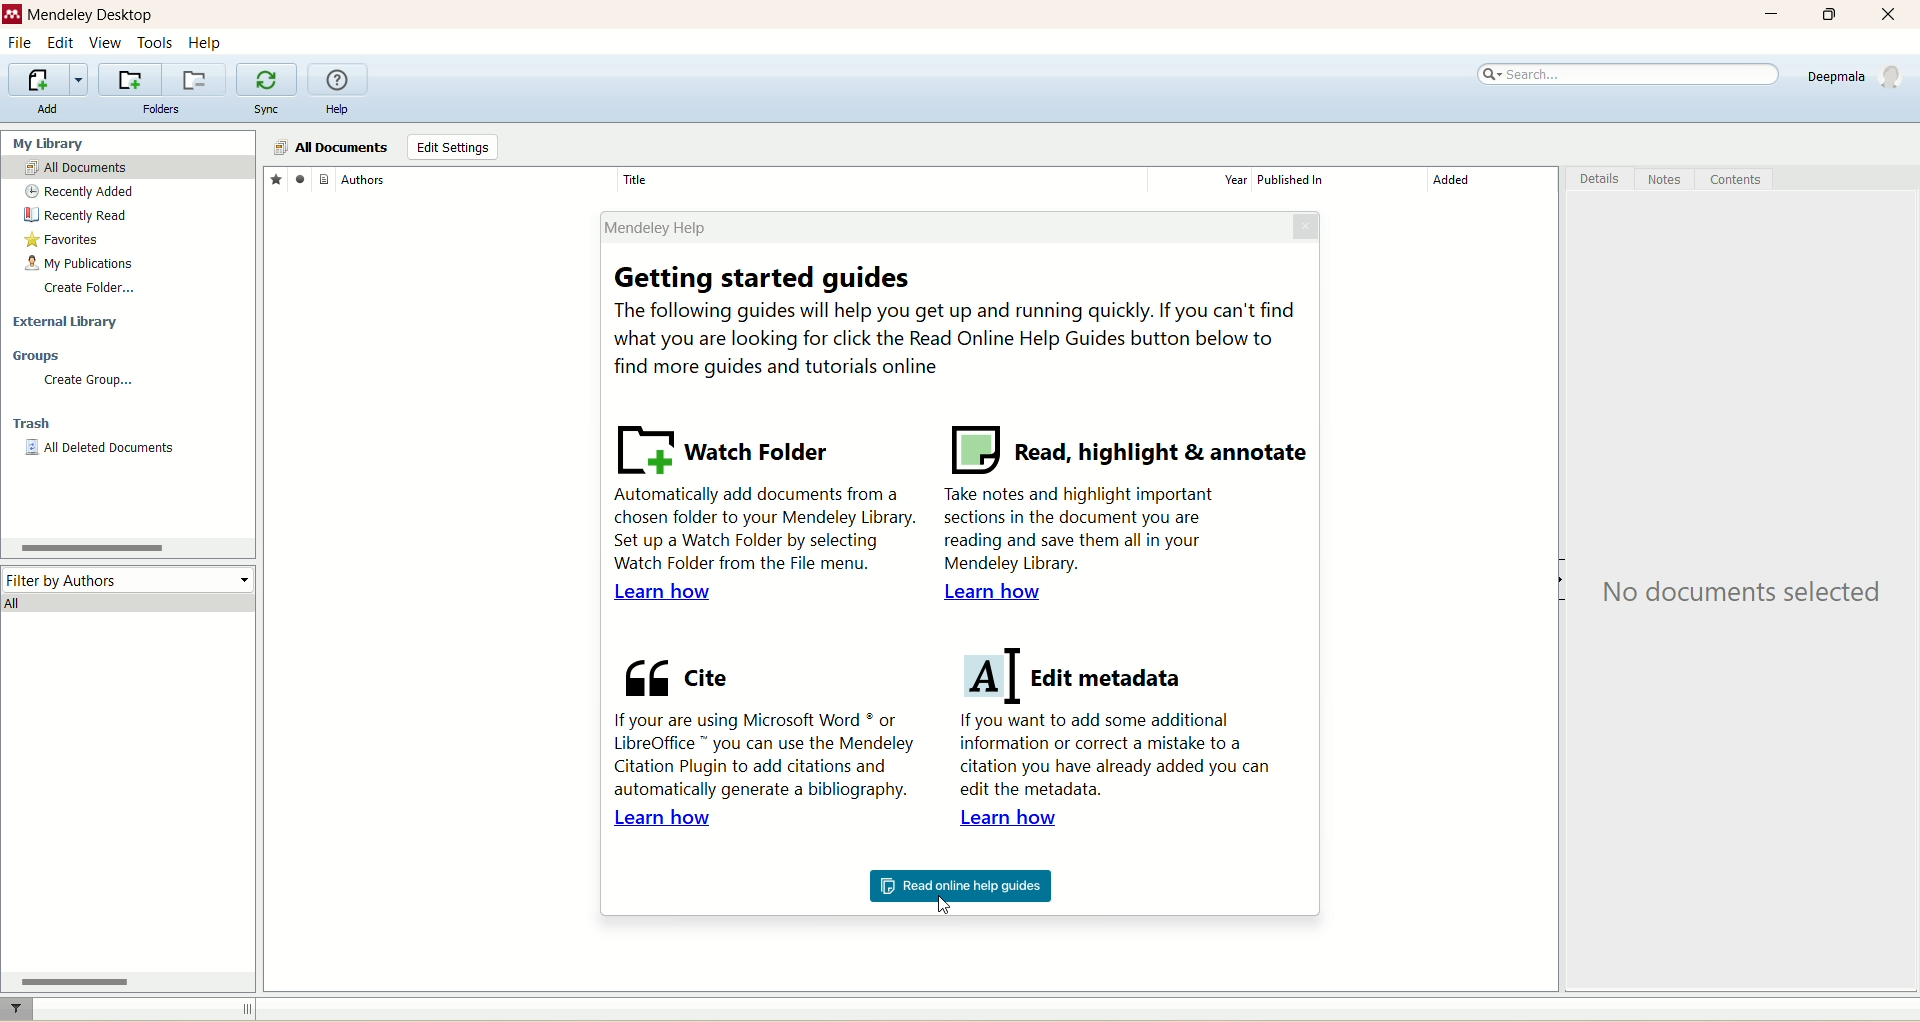 This screenshot has width=1920, height=1022. I want to click on favorites, so click(274, 178).